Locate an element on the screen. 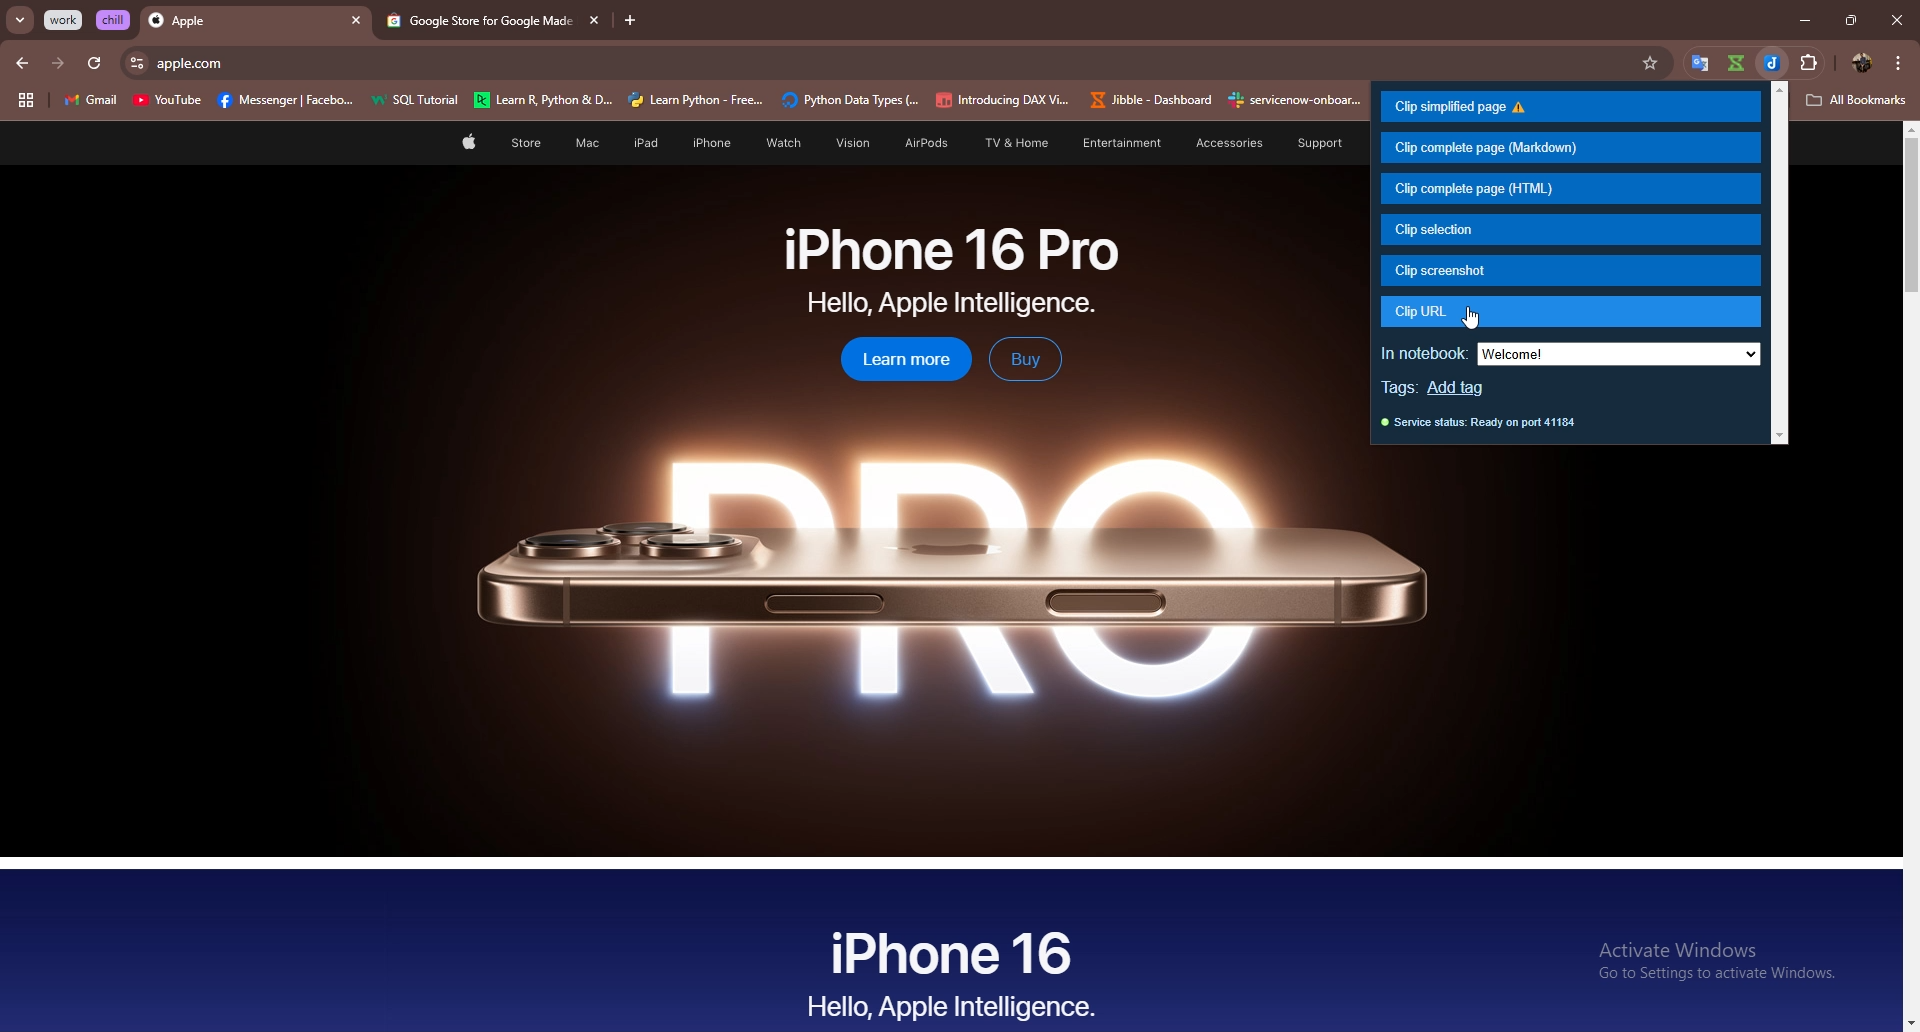 This screenshot has width=1920, height=1032. extension is located at coordinates (1818, 59).